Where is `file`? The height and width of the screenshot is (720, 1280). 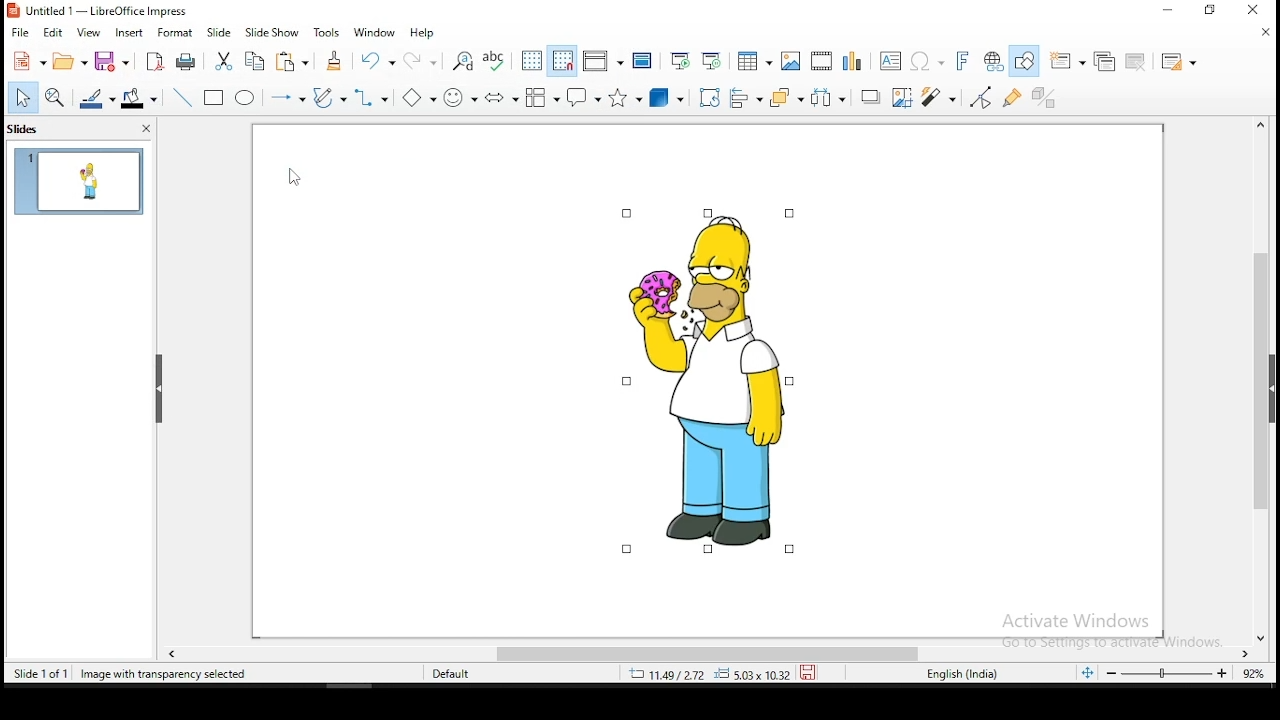
file is located at coordinates (21, 32).